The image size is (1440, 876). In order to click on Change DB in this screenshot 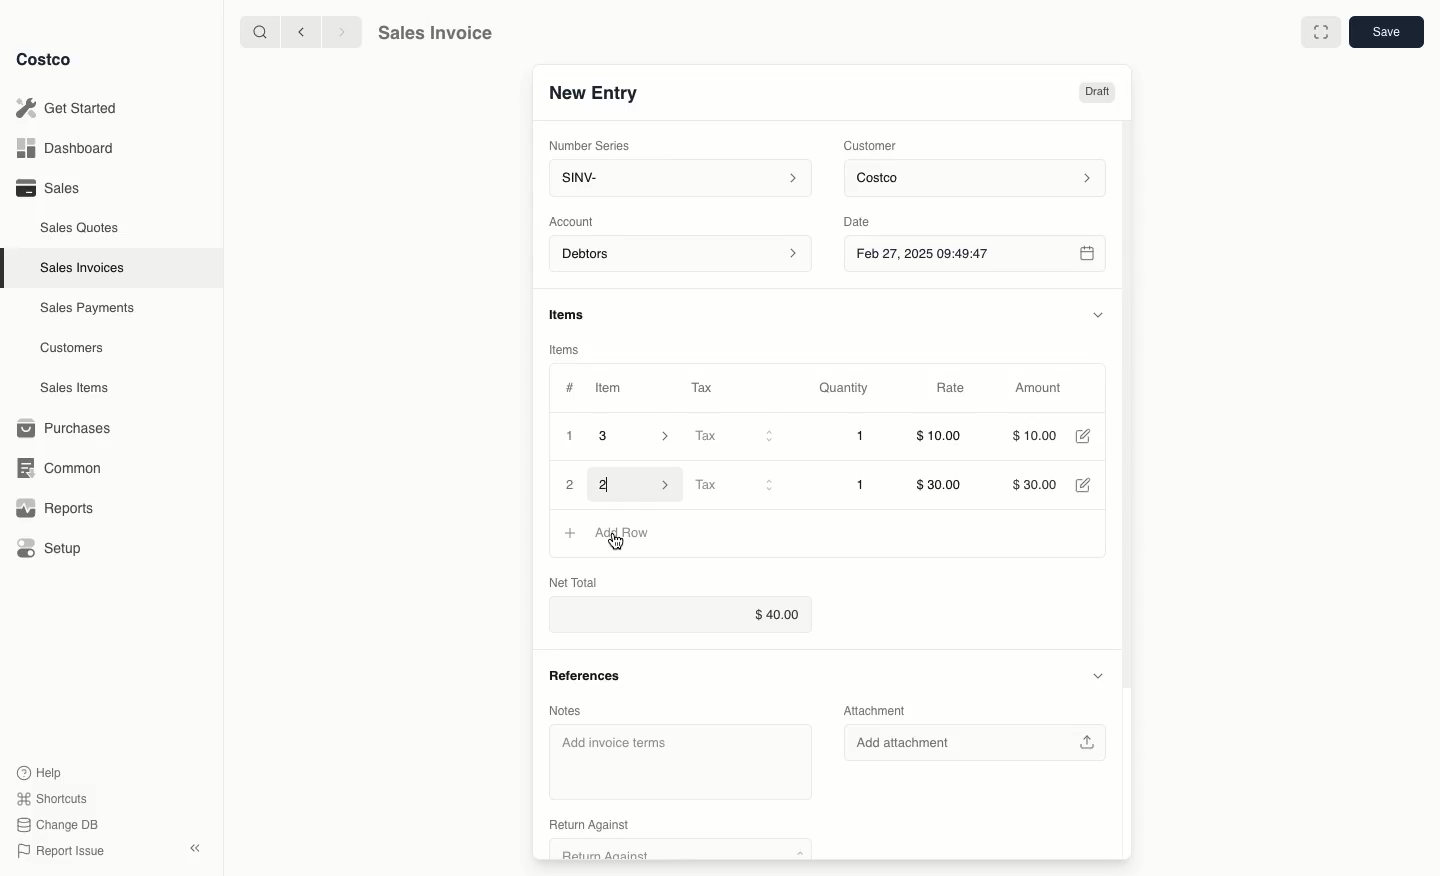, I will do `click(60, 822)`.